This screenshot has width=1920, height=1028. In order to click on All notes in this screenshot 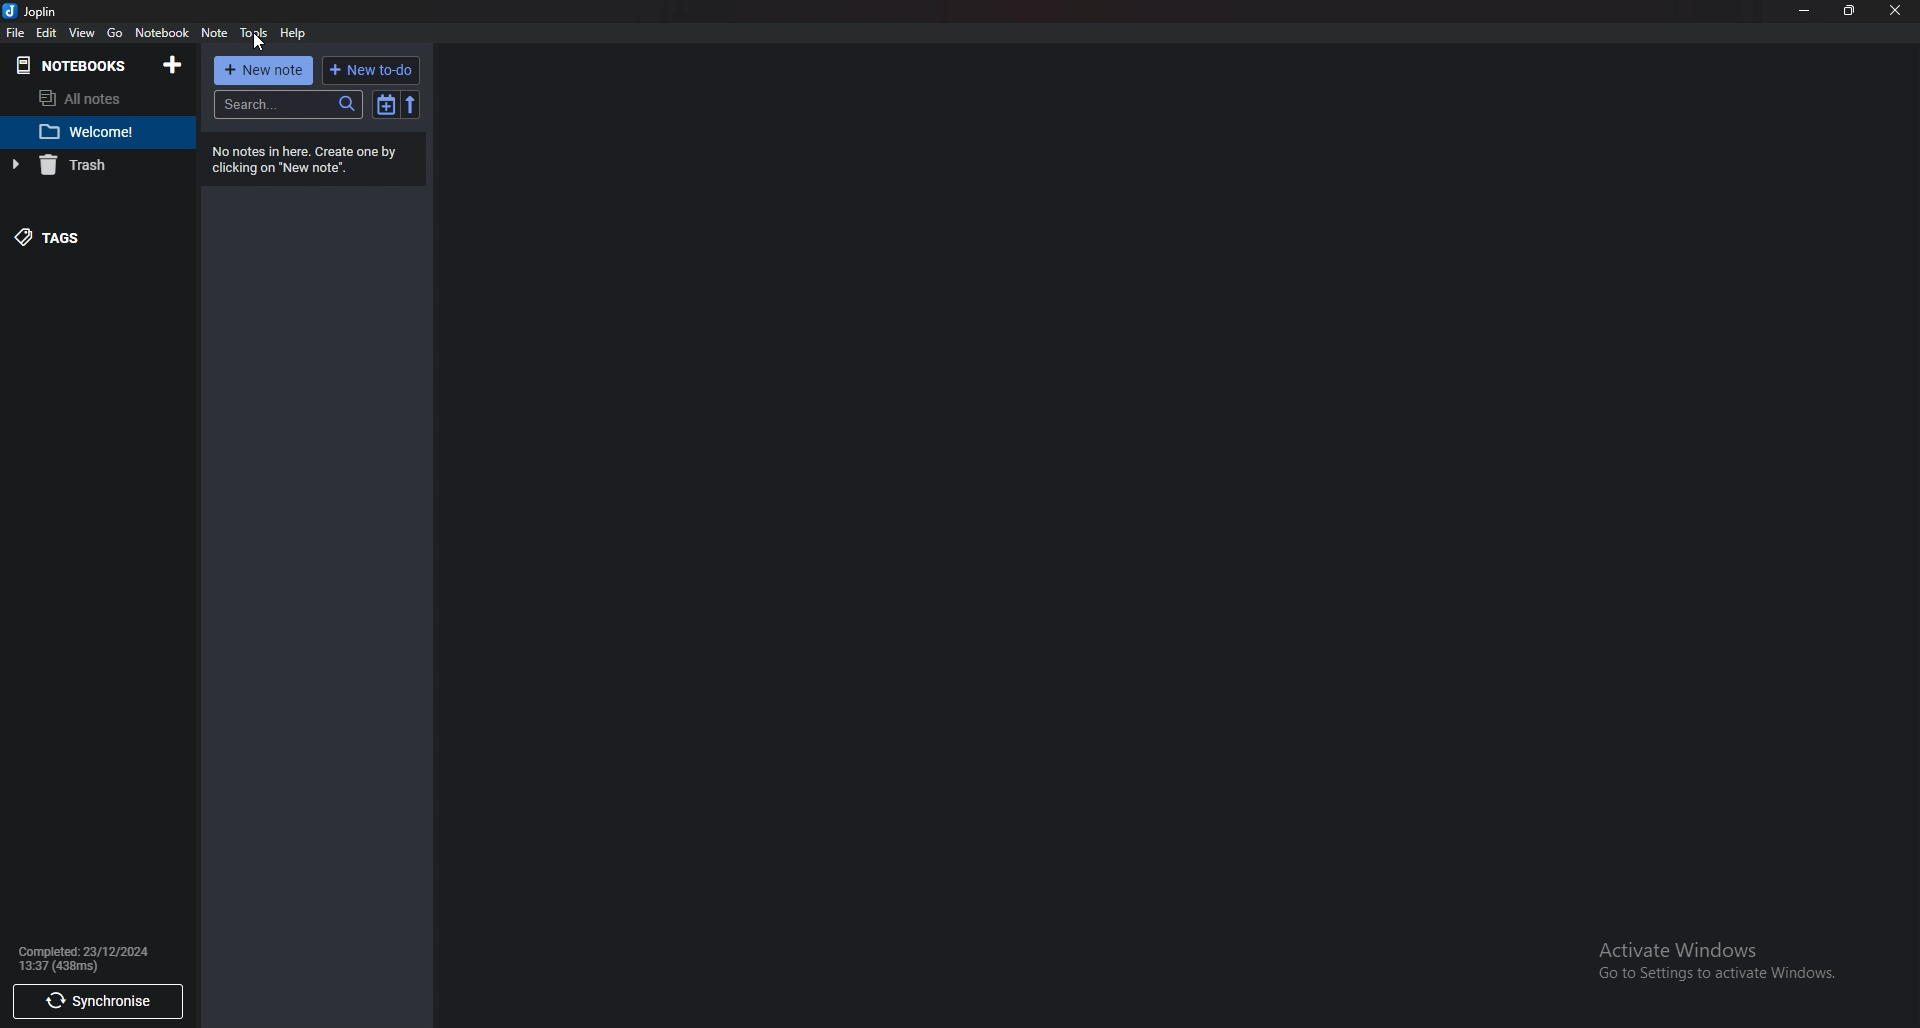, I will do `click(98, 97)`.